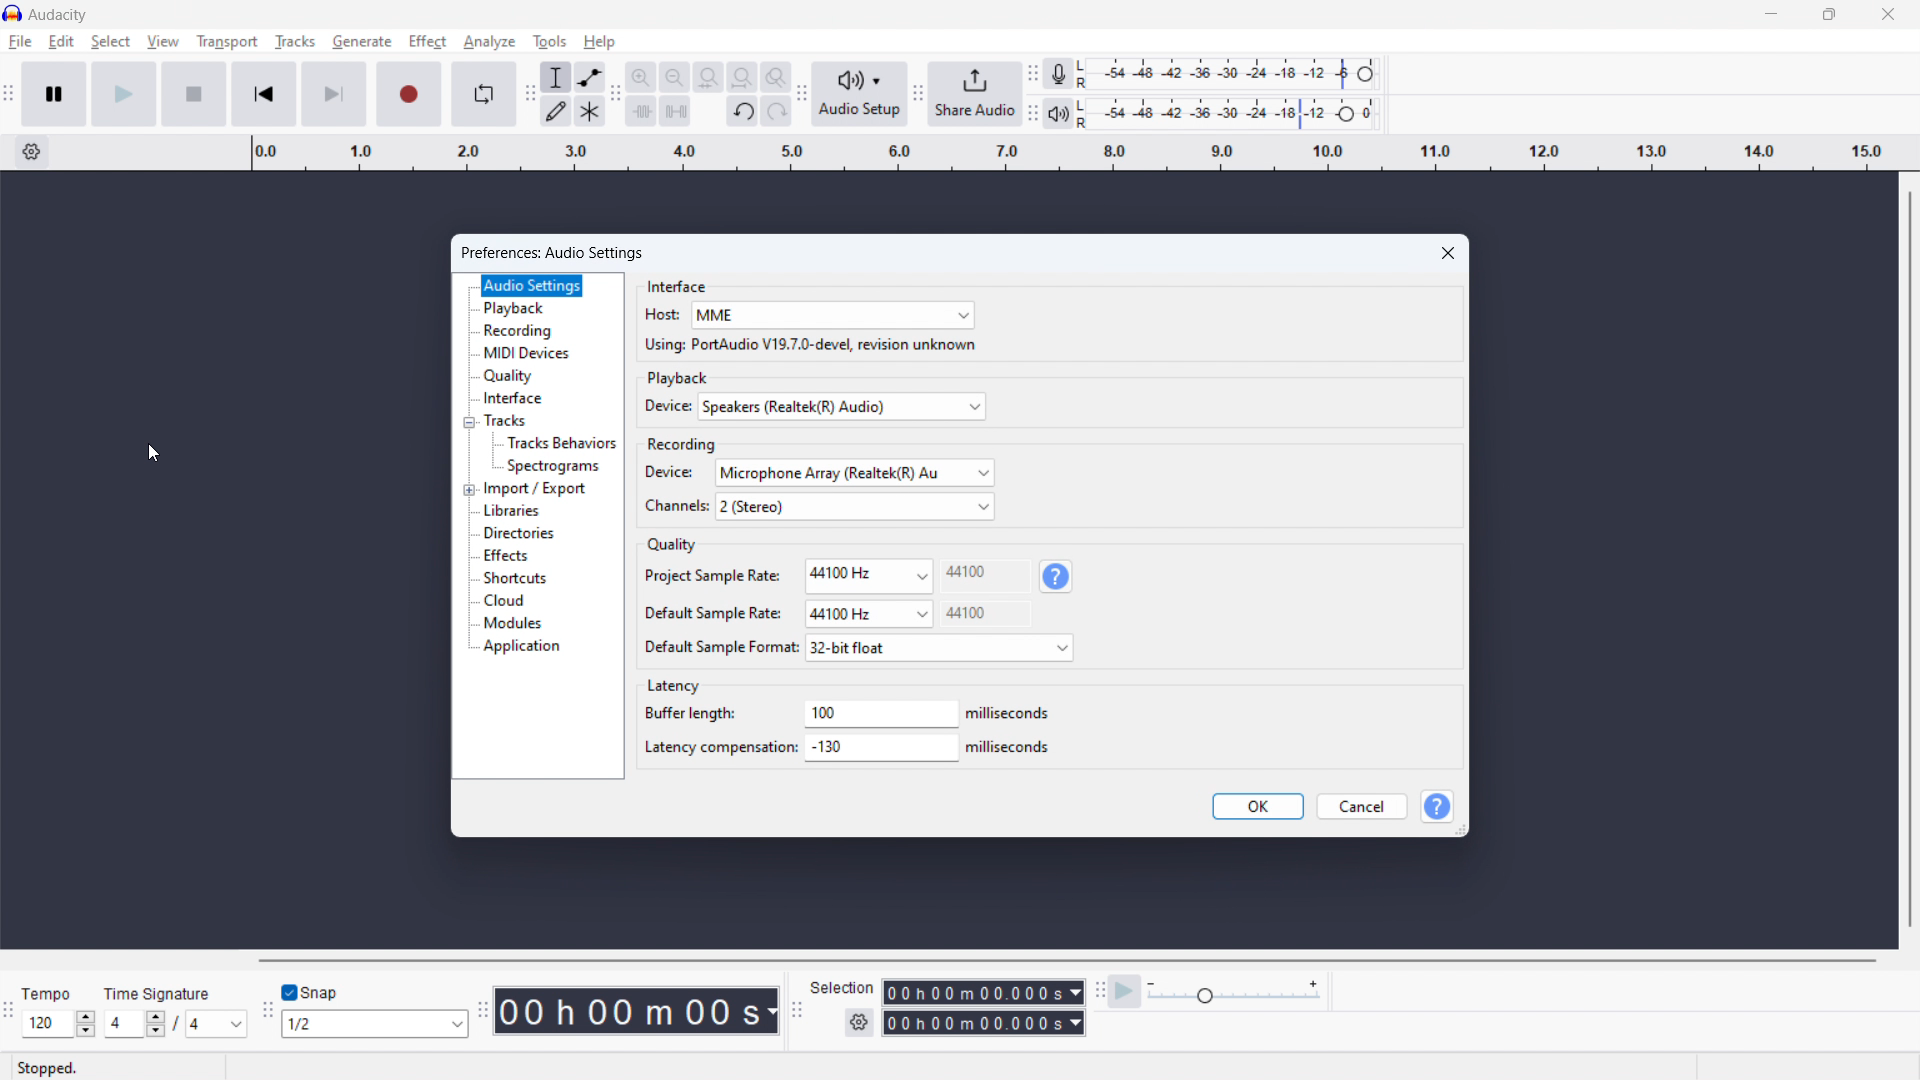 The image size is (1920, 1080). Describe the element at coordinates (880, 746) in the screenshot. I see `set latency compensation` at that location.